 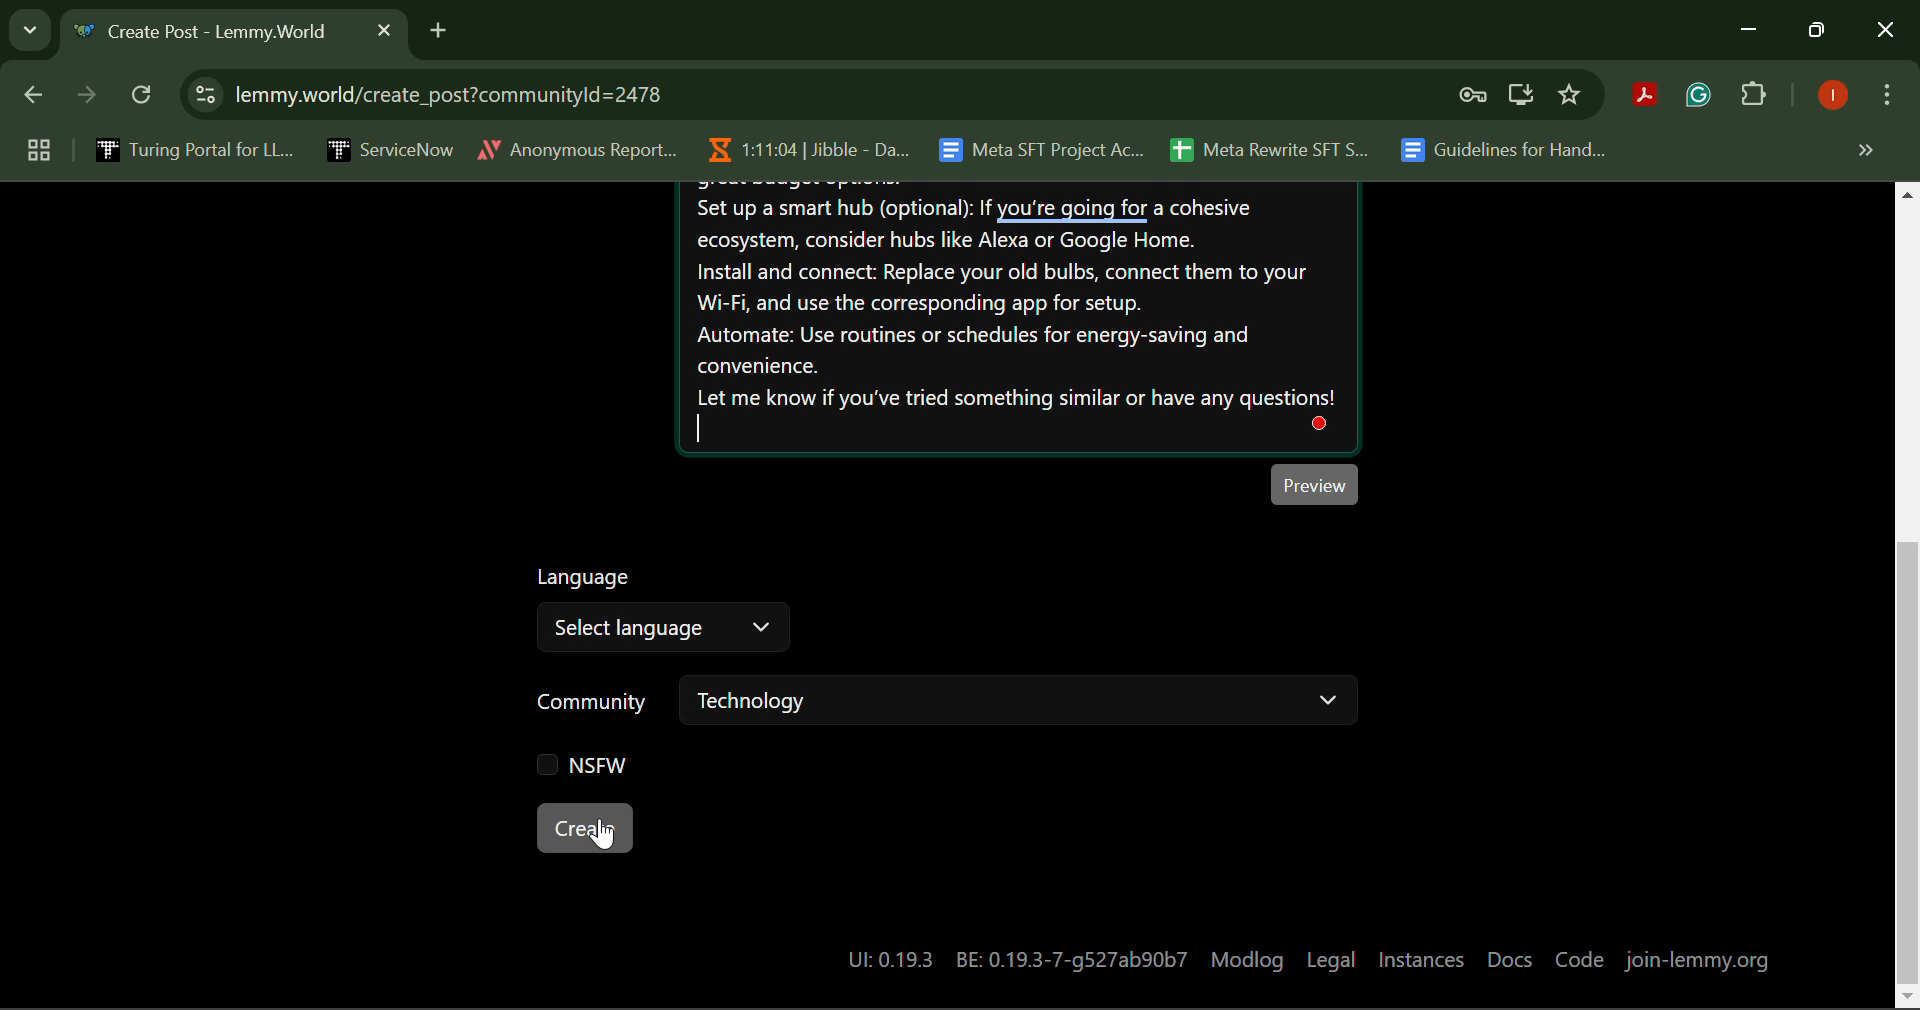 What do you see at coordinates (577, 146) in the screenshot?
I see `Anonymous Report` at bounding box center [577, 146].